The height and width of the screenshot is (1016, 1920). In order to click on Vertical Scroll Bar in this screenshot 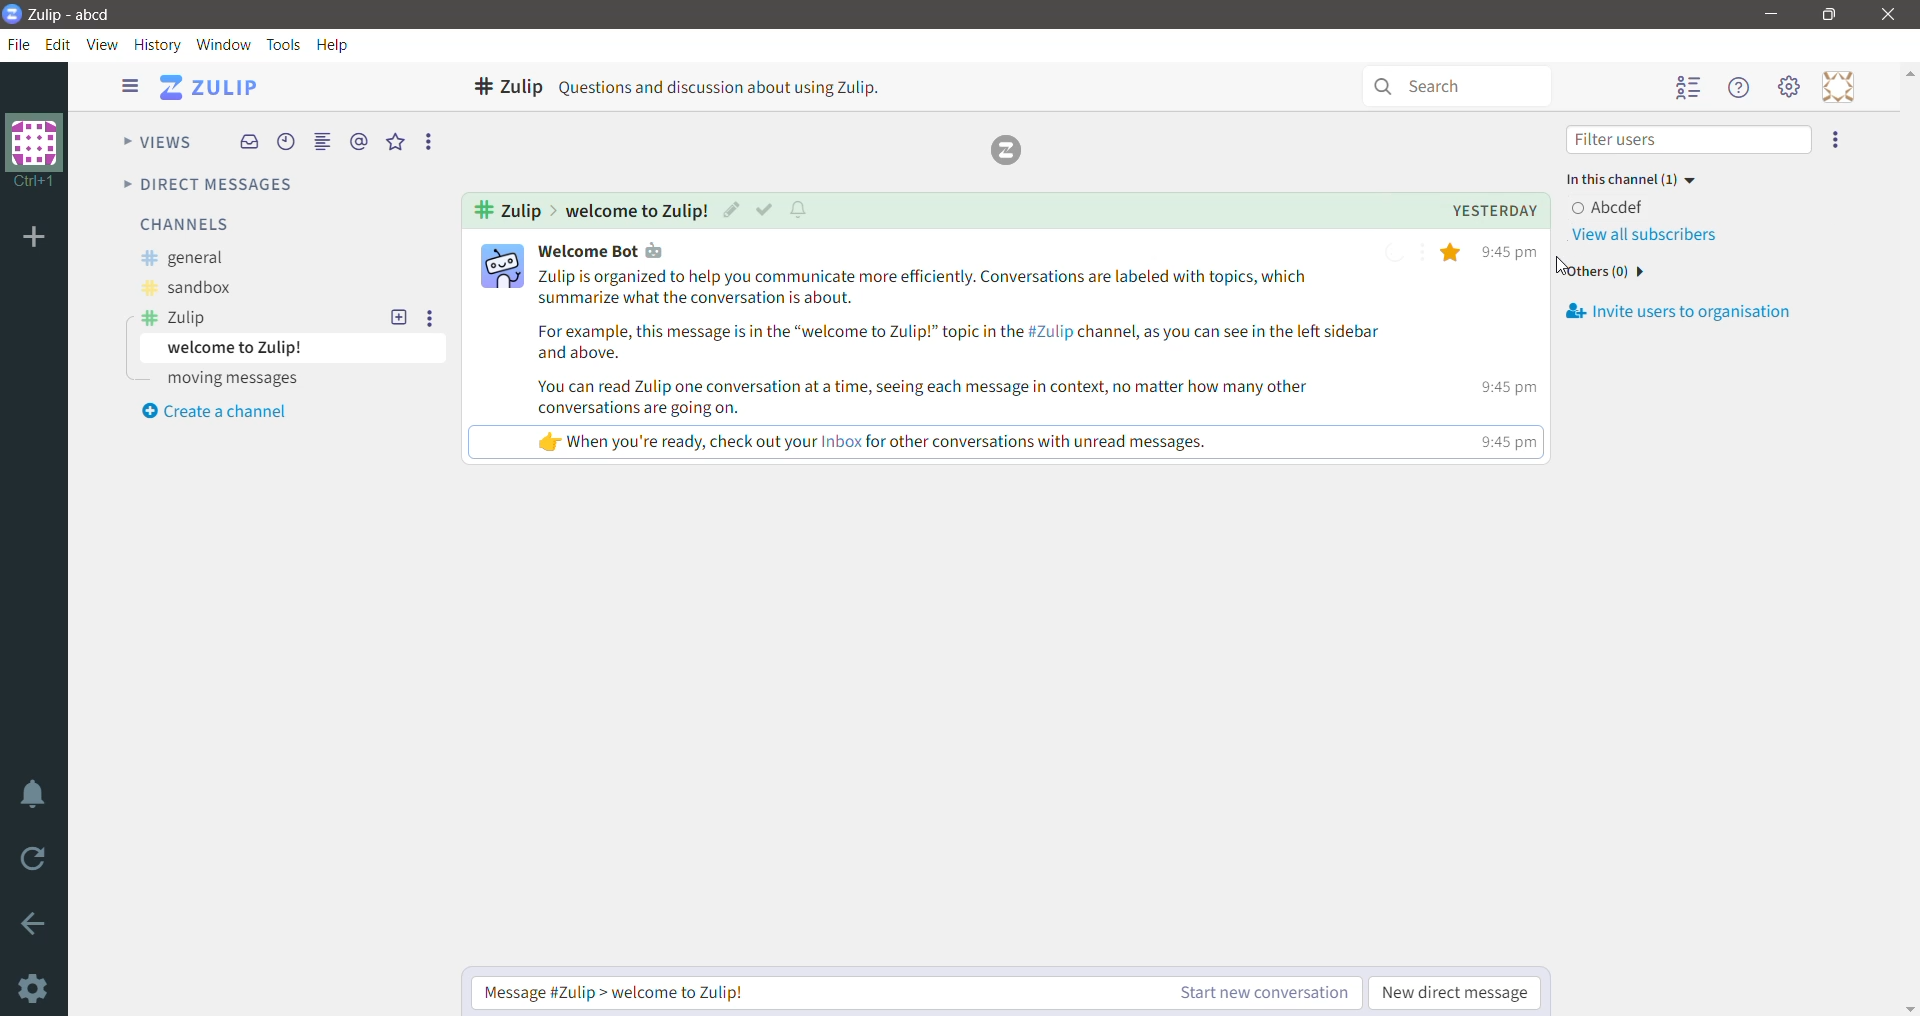, I will do `click(1908, 538)`.